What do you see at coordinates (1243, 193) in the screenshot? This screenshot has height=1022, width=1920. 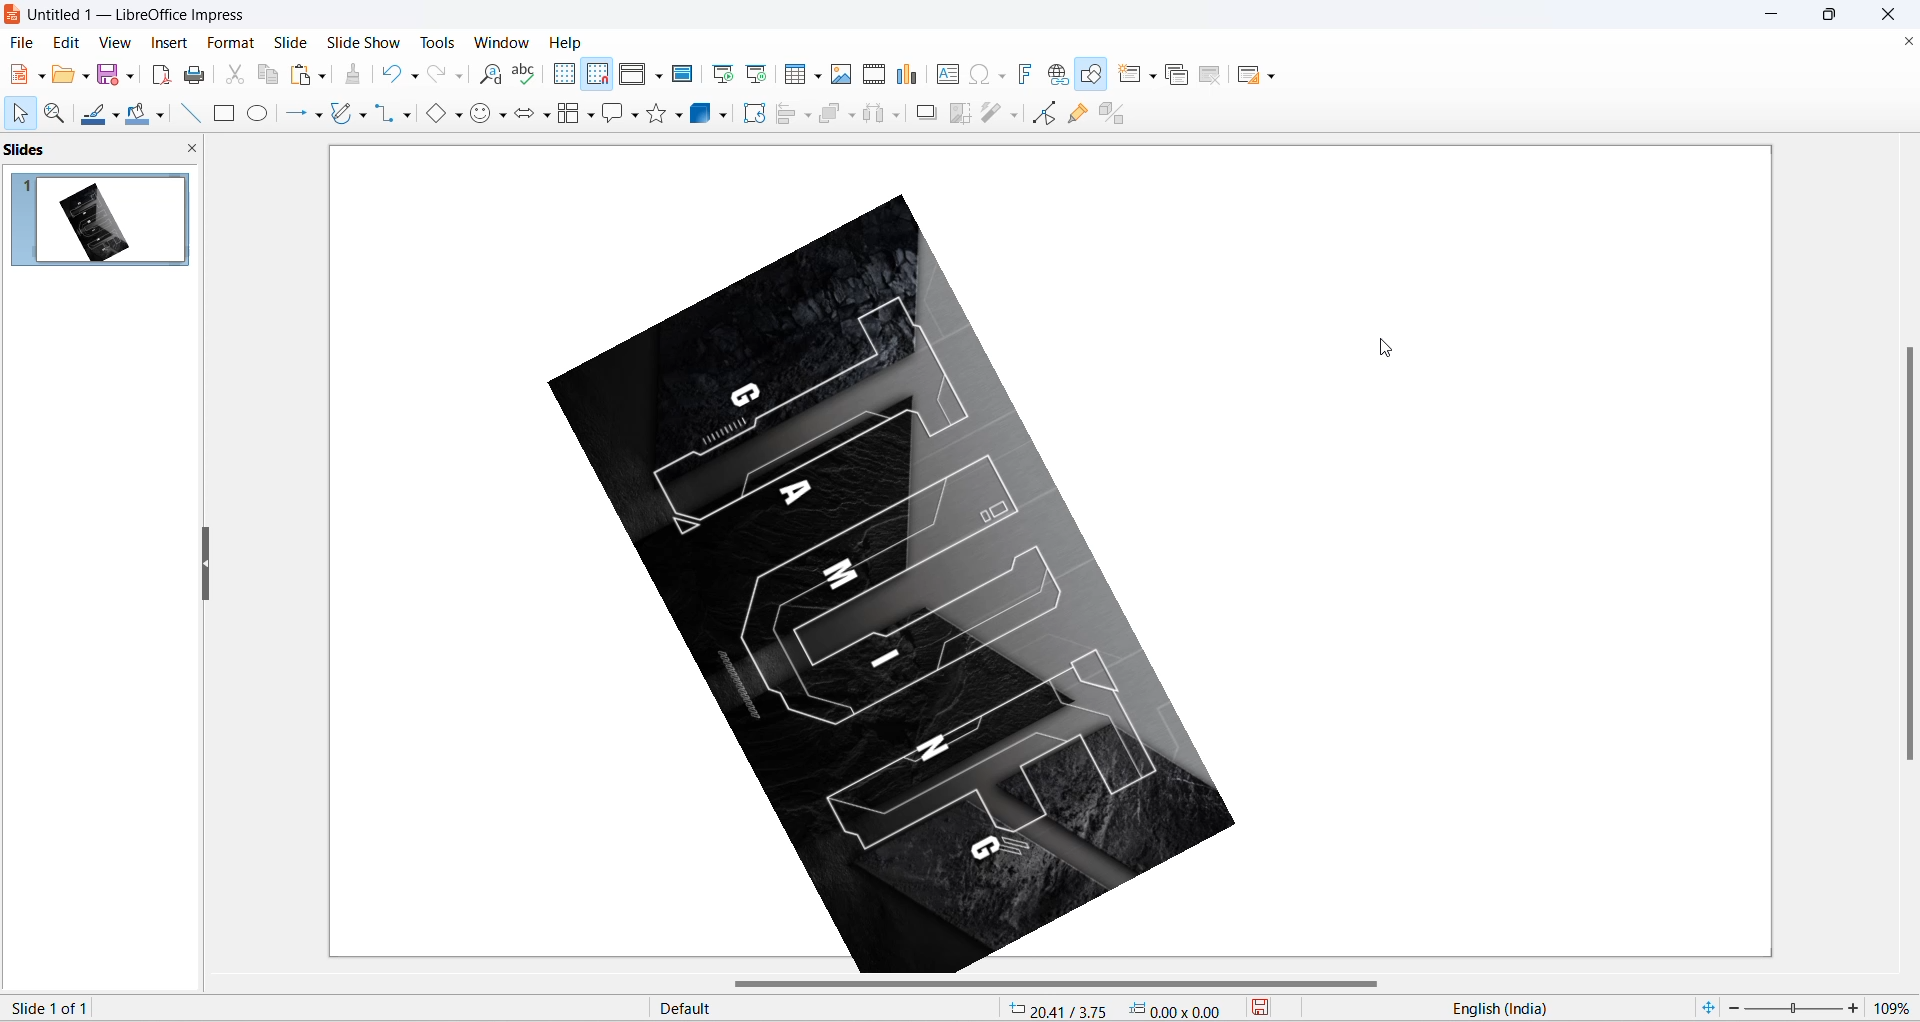 I see `image selection markup` at bounding box center [1243, 193].